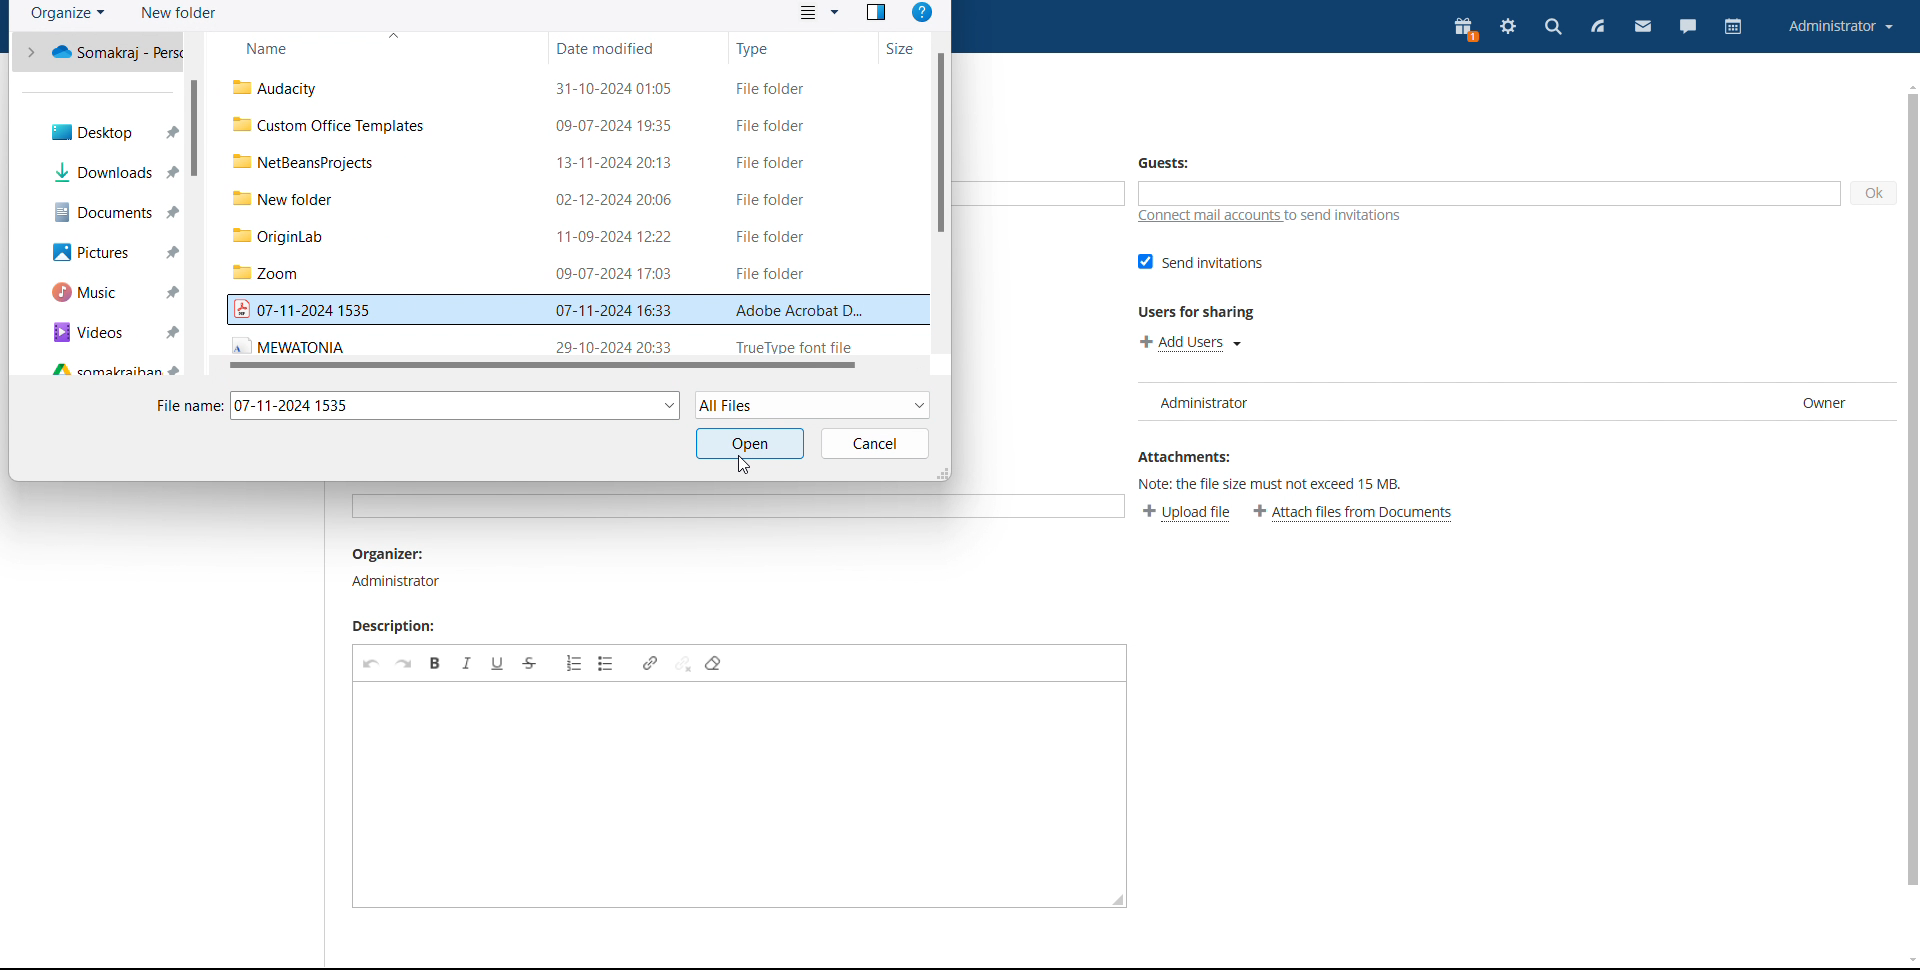 The height and width of the screenshot is (970, 1920). Describe the element at coordinates (567, 82) in the screenshot. I see `files` at that location.